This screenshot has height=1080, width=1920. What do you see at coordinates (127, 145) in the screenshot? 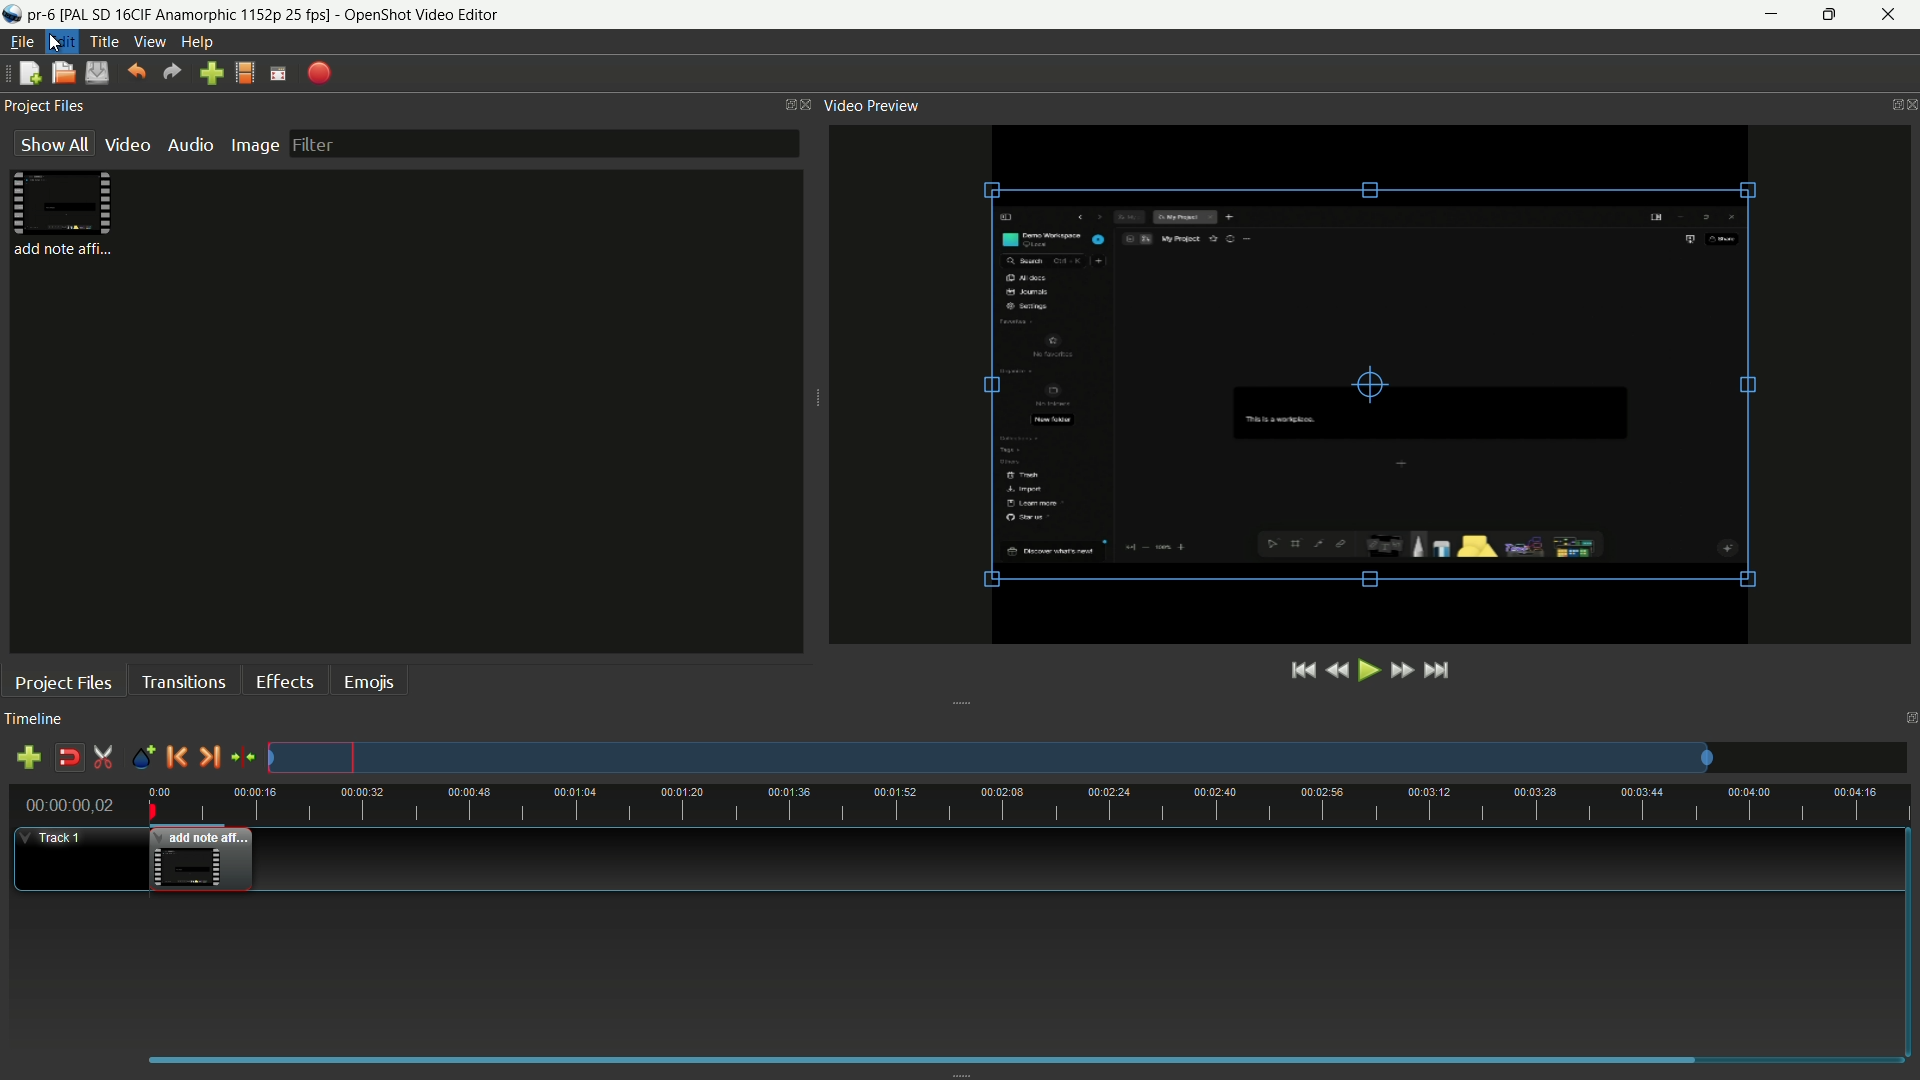
I see `video` at bounding box center [127, 145].